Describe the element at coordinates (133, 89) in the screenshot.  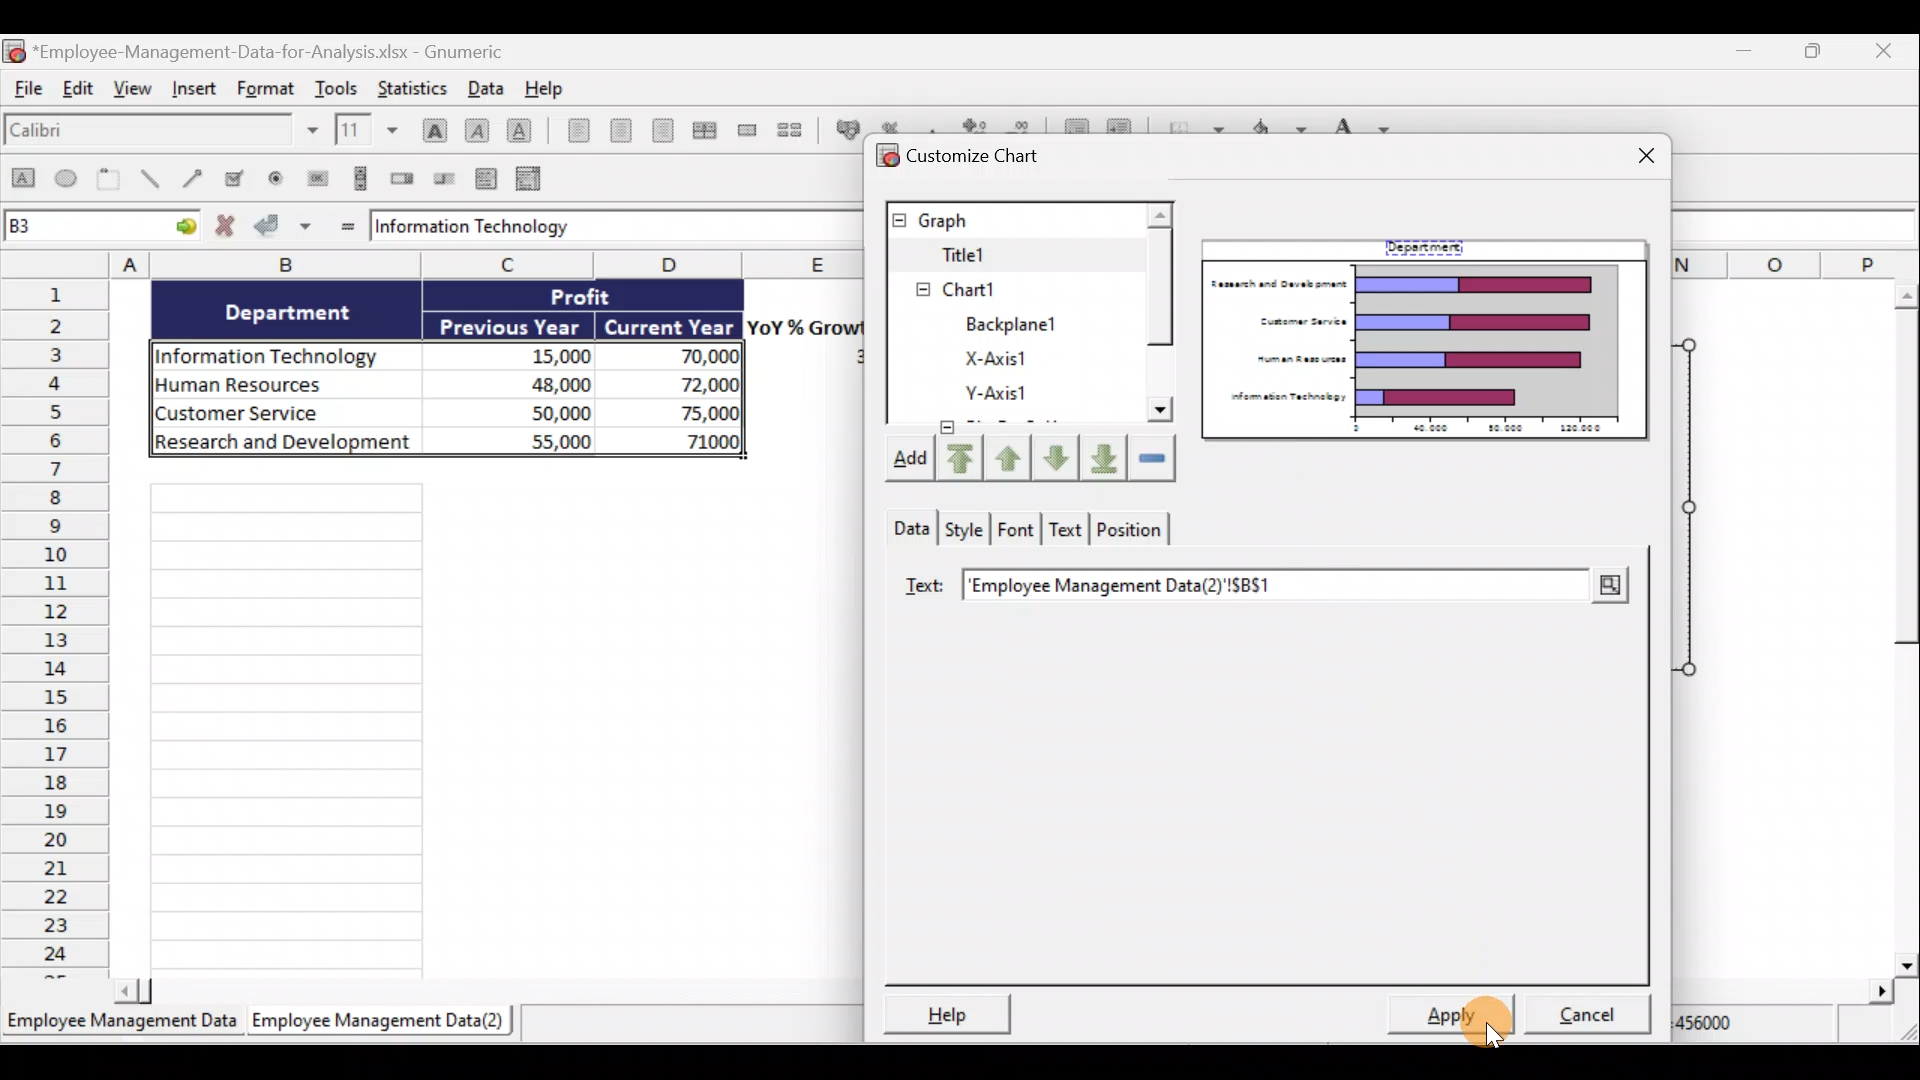
I see `View` at that location.